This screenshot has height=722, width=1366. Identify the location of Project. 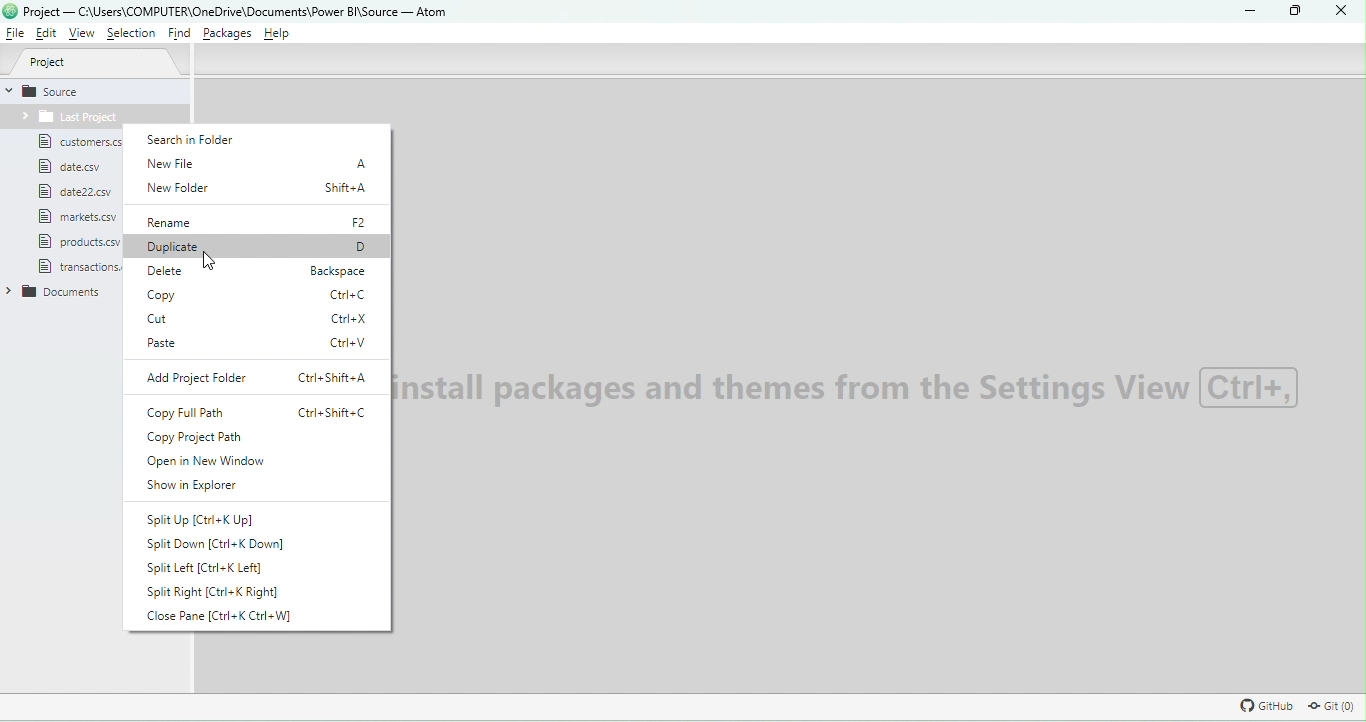
(97, 63).